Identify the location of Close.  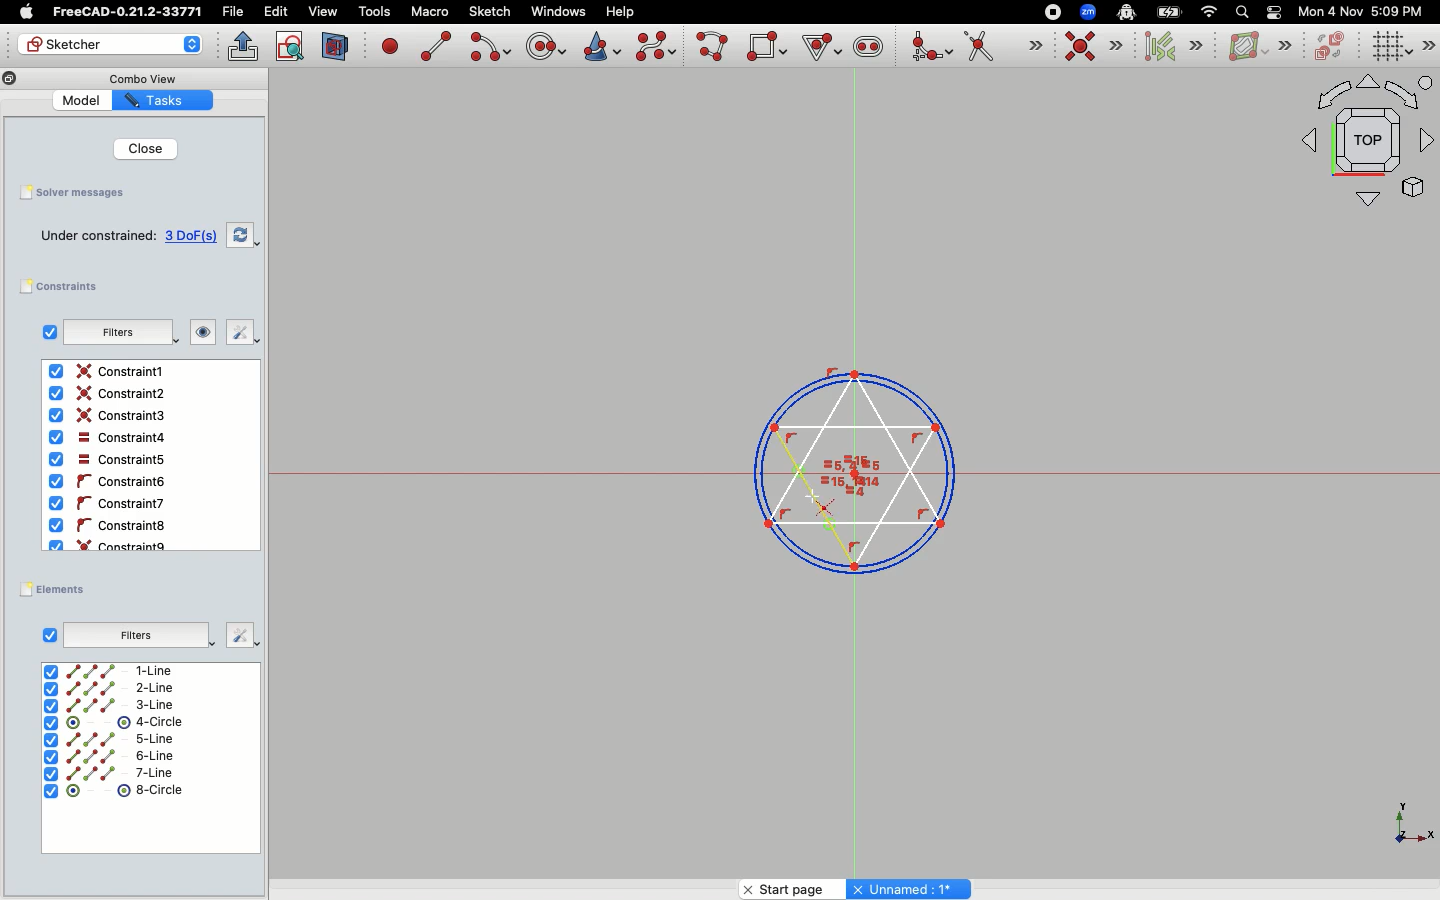
(140, 148).